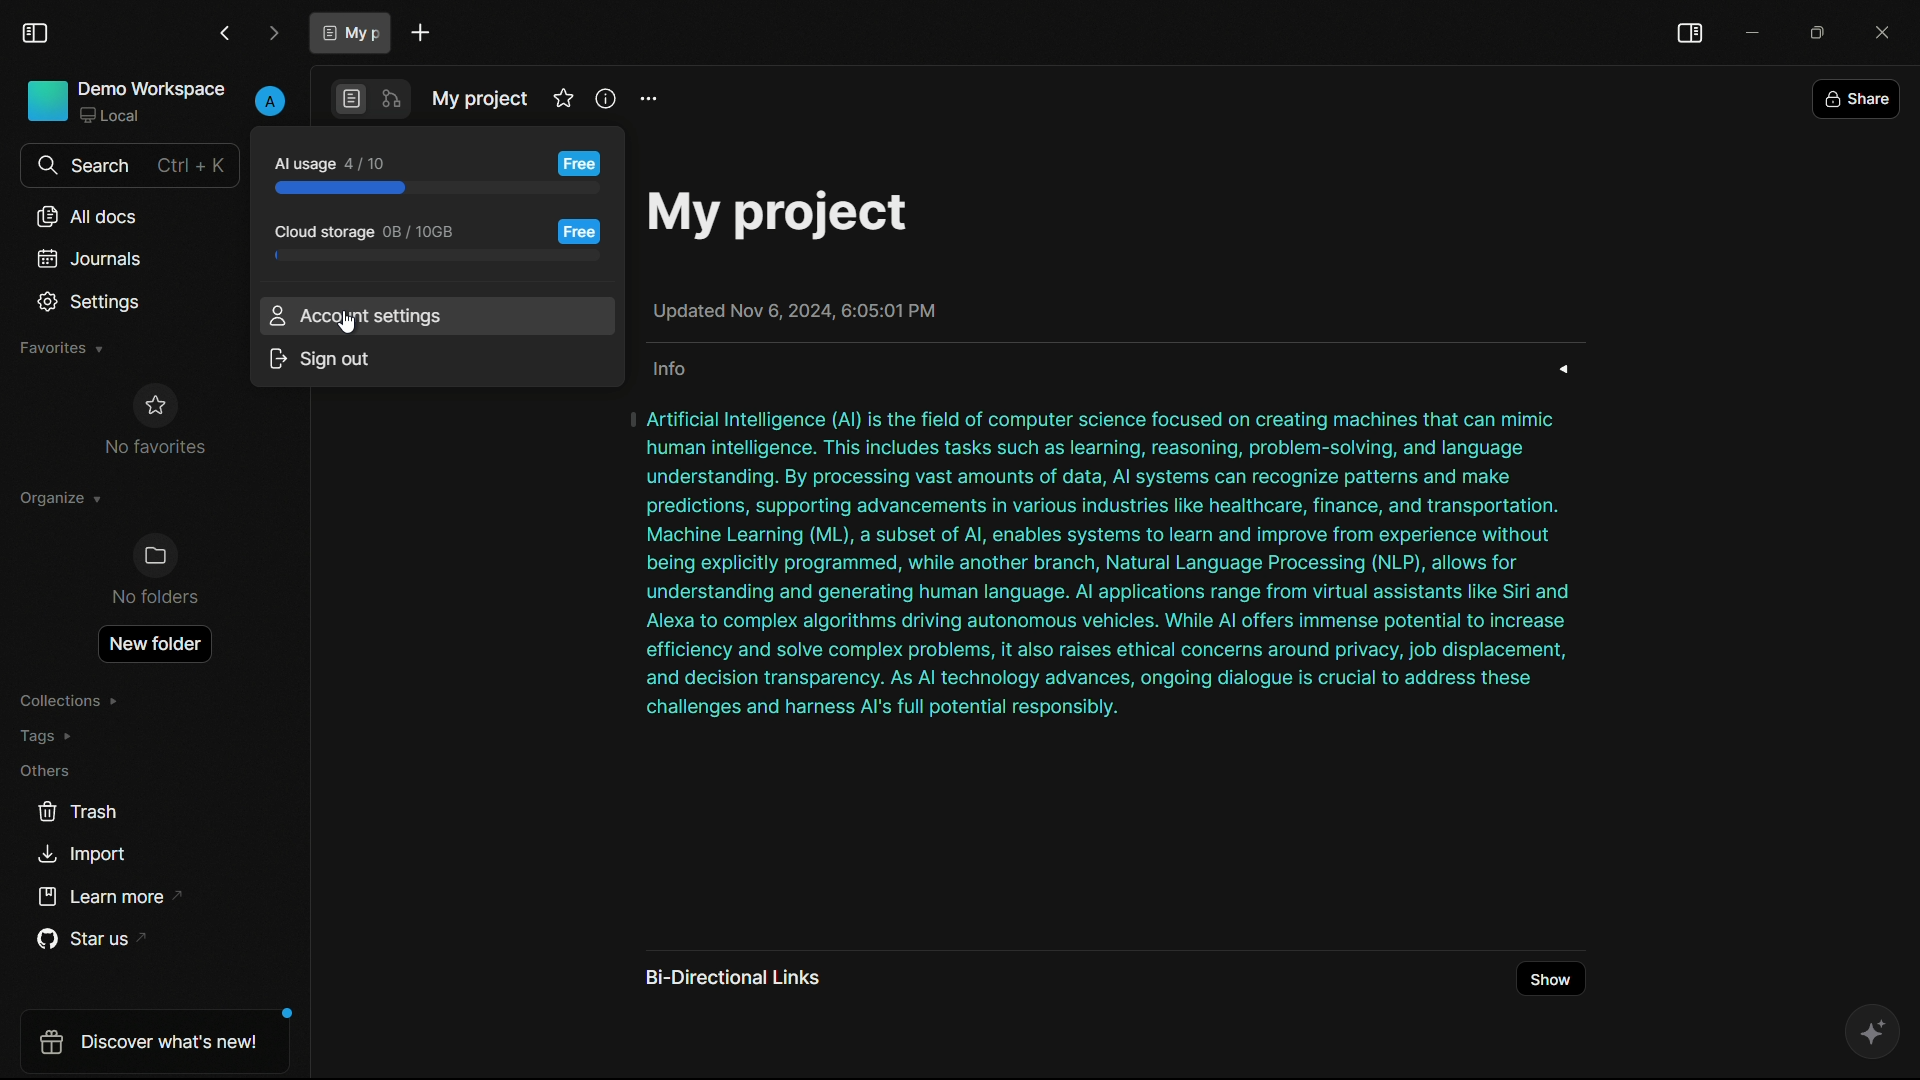  Describe the element at coordinates (104, 897) in the screenshot. I see `learn more` at that location.